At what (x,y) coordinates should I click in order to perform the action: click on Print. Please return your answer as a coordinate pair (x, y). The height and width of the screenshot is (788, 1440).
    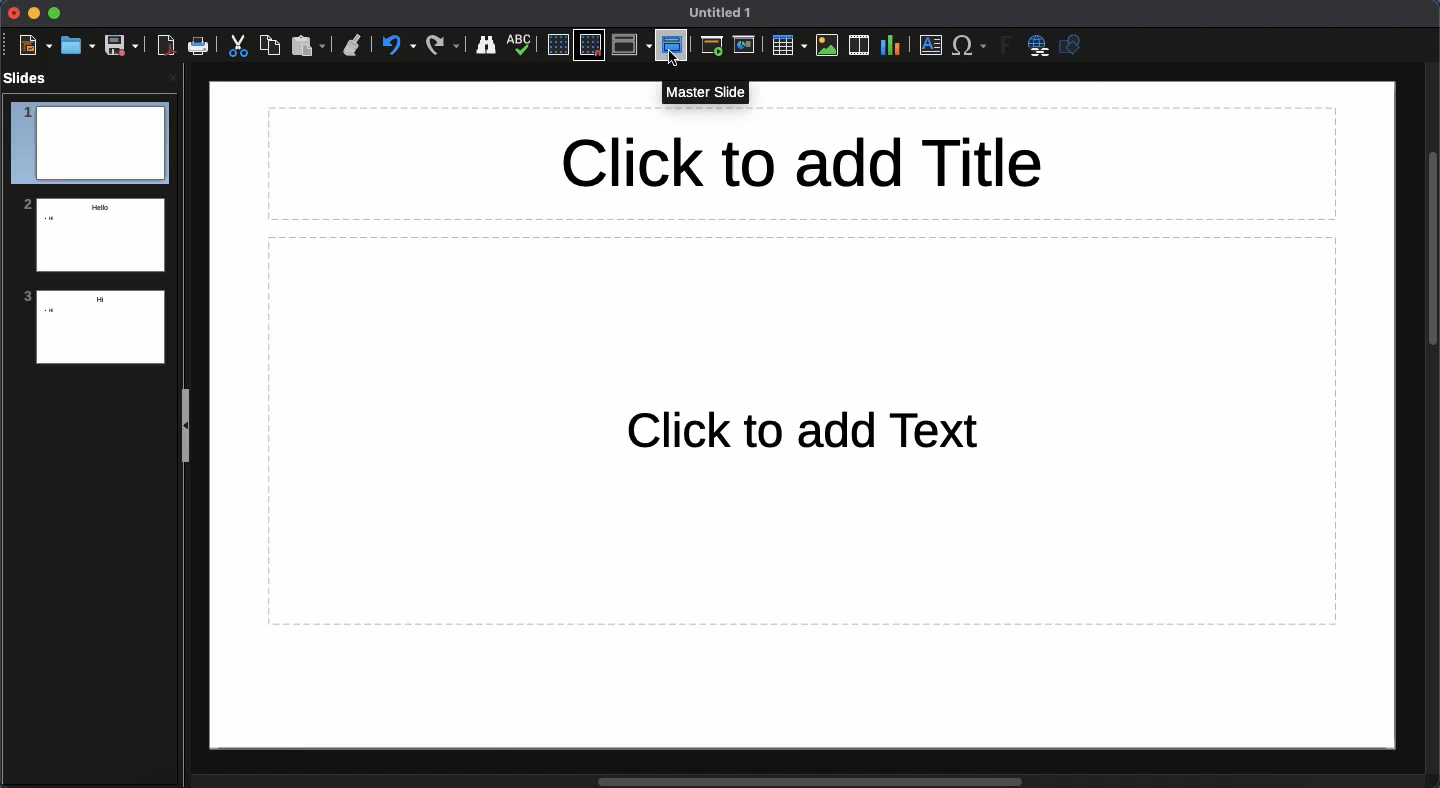
    Looking at the image, I should click on (199, 46).